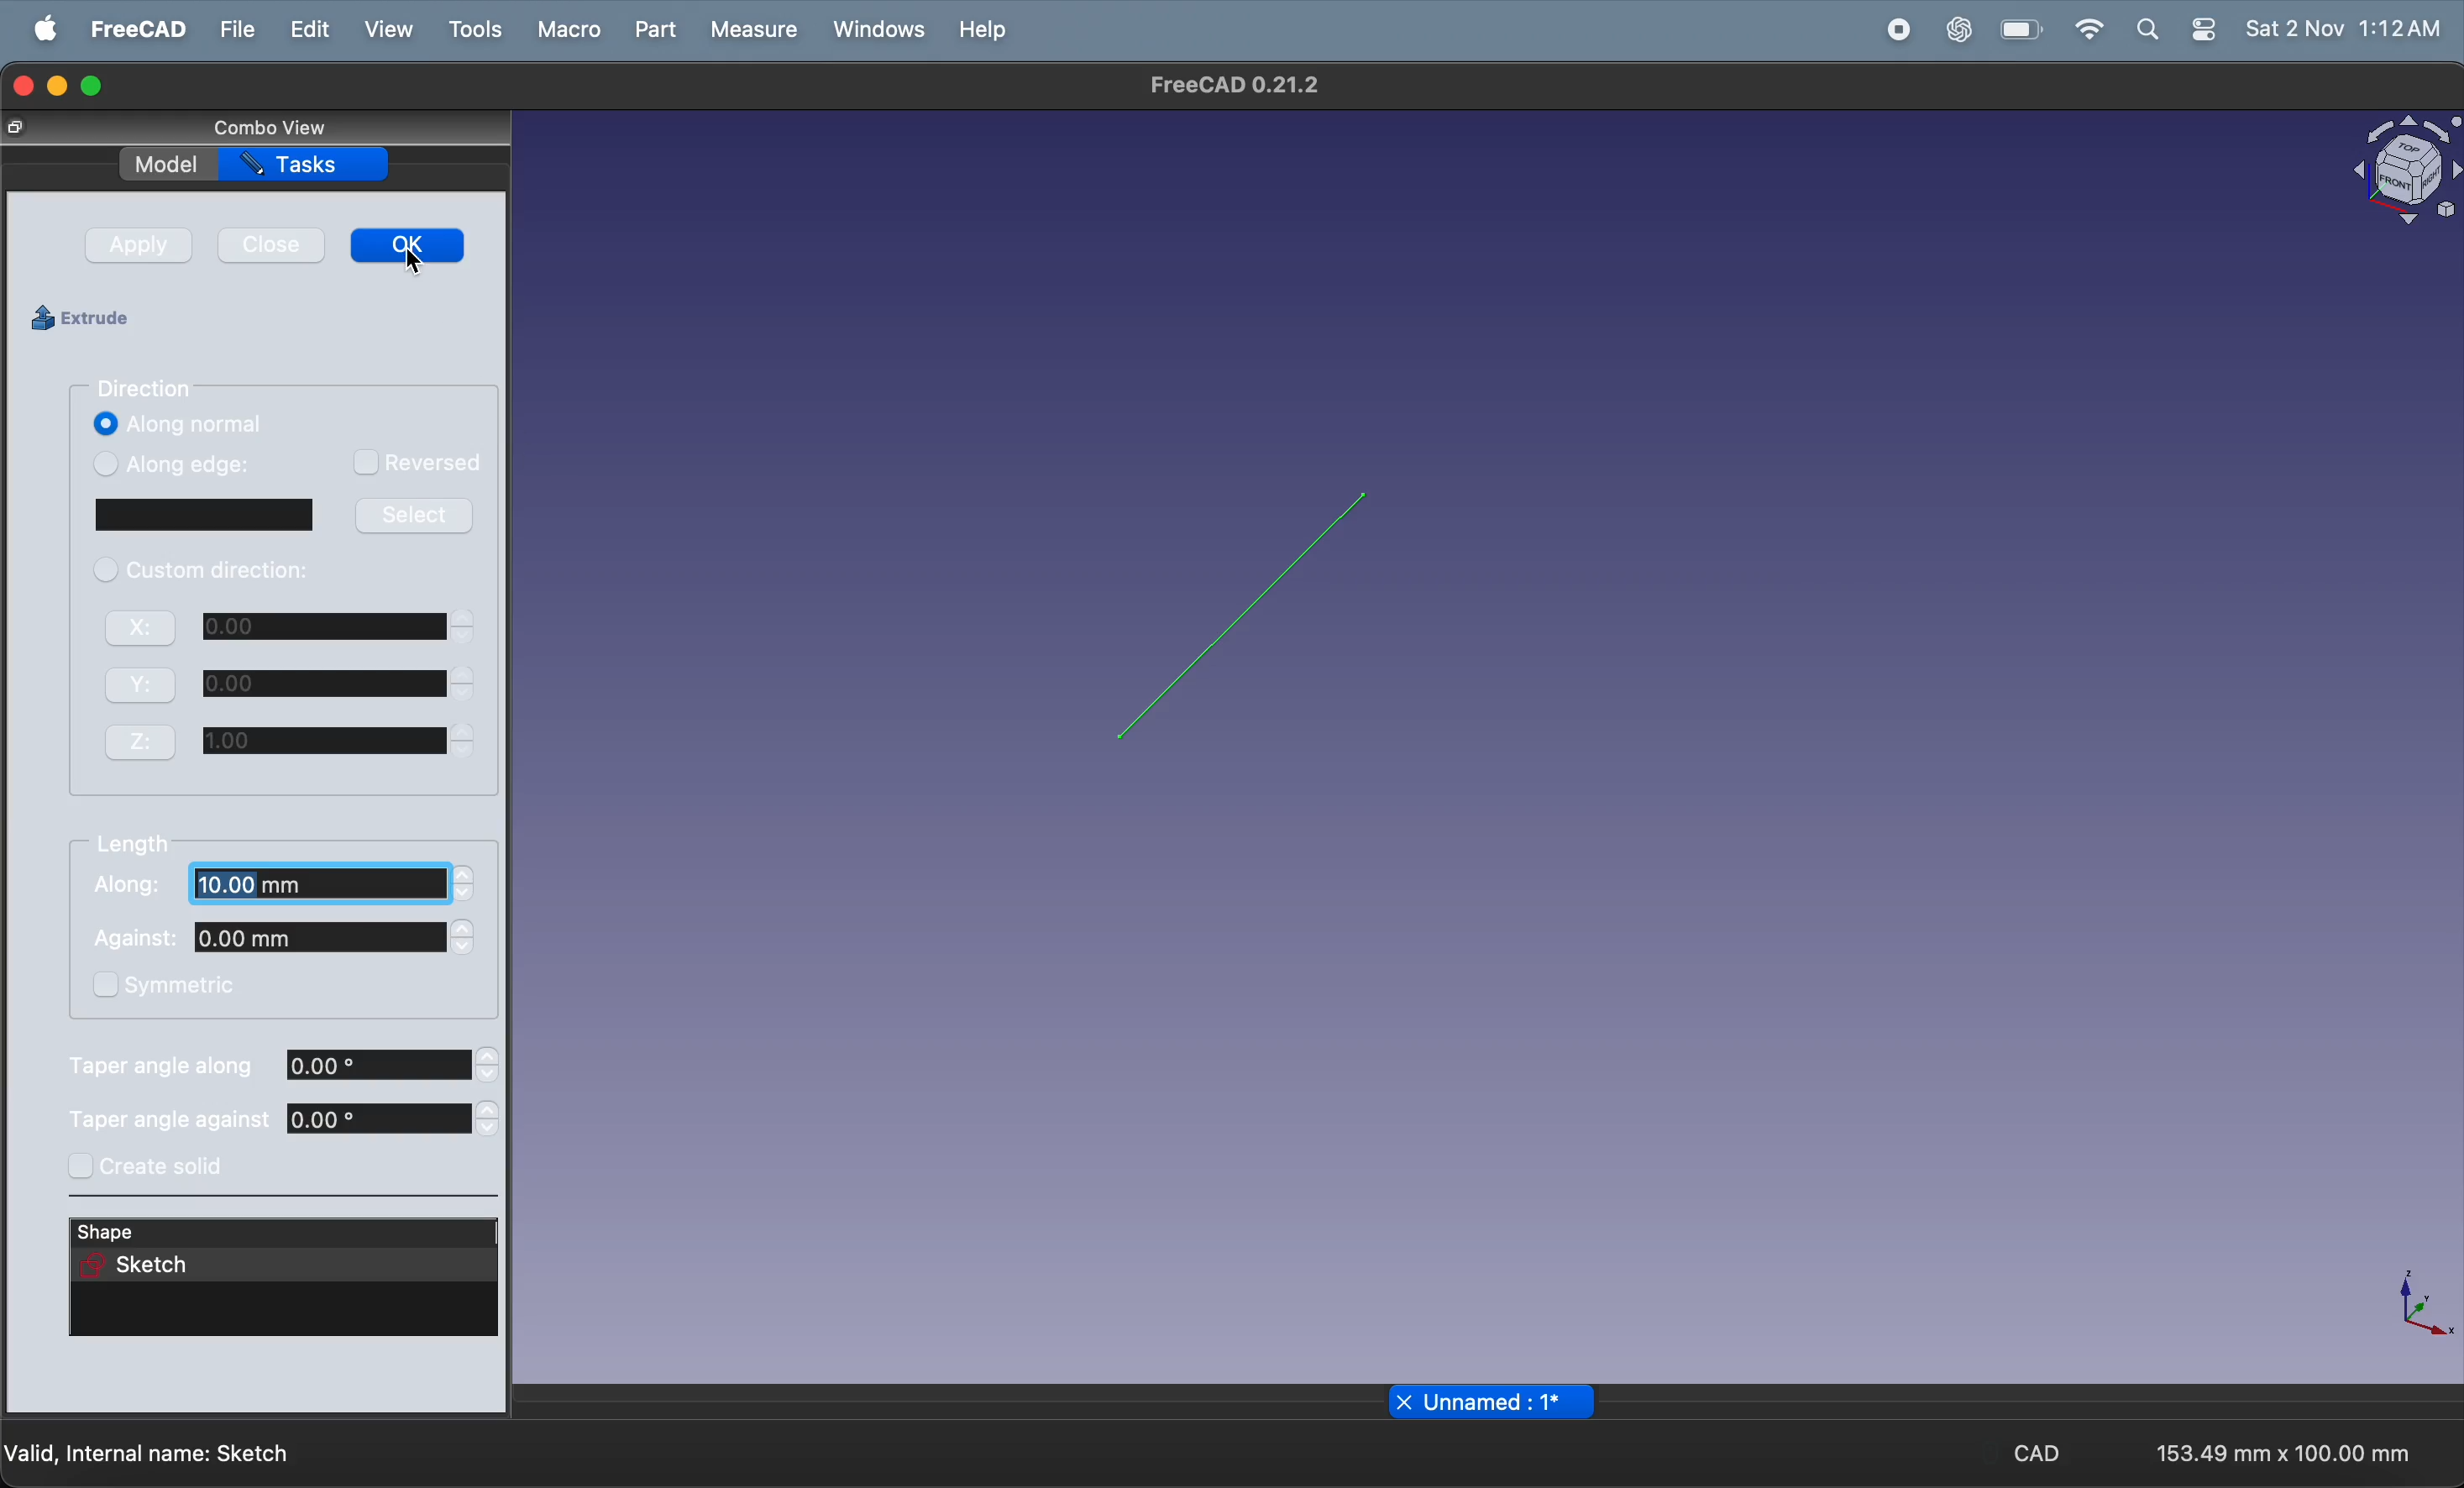 The height and width of the screenshot is (1488, 2464). Describe the element at coordinates (2397, 1307) in the screenshot. I see `axis` at that location.